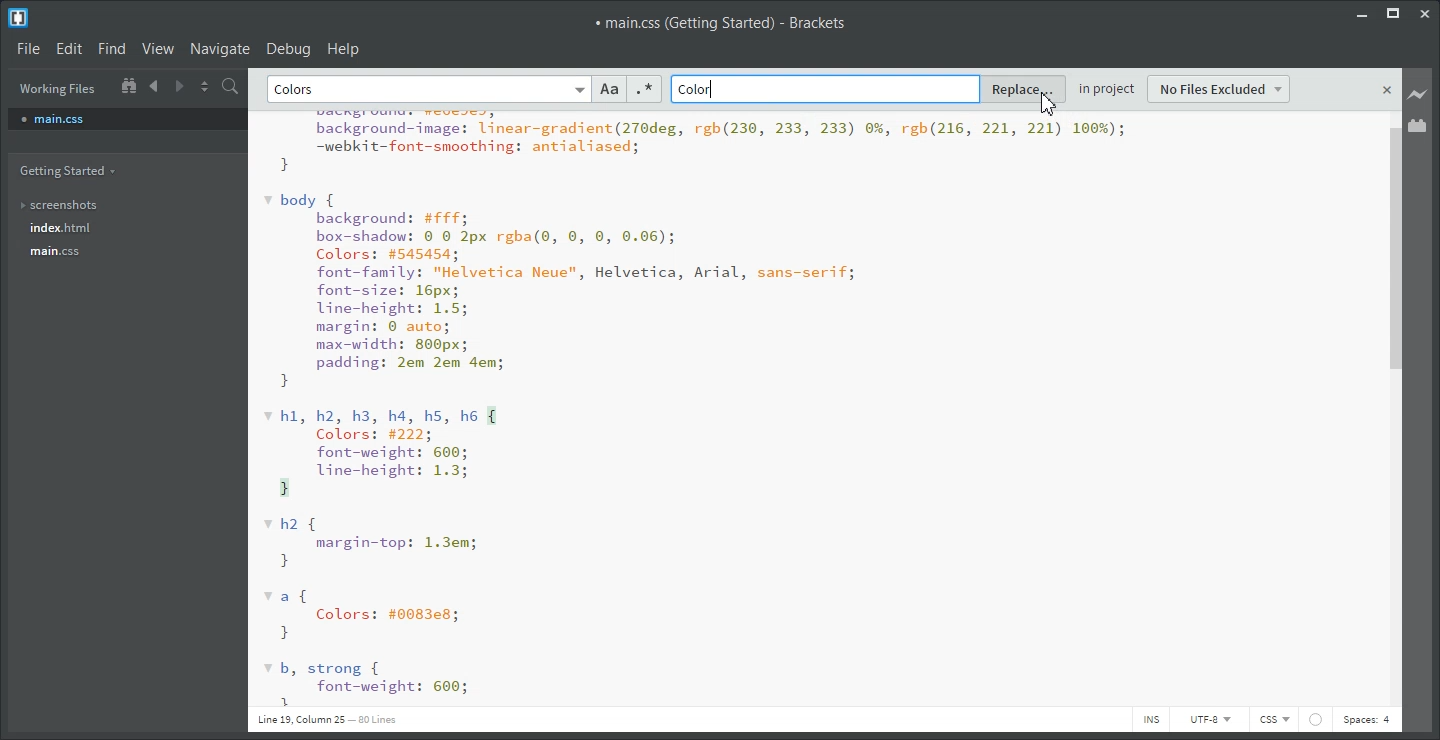 This screenshot has width=1440, height=740. What do you see at coordinates (561, 291) in the screenshot?
I see `body {
background: #fff;
box-shadow: © 8 2px rgba(®, 0, ©, 0.06);
Colors: #545454;
font-family: "Helvetica Neue", Helvetica, Arial, sans-serif;
font-size: 16px;
line-height: 1.5;
margin: © auto;
max-width: 800px;
padding: 2em 2em dem;
}` at bounding box center [561, 291].